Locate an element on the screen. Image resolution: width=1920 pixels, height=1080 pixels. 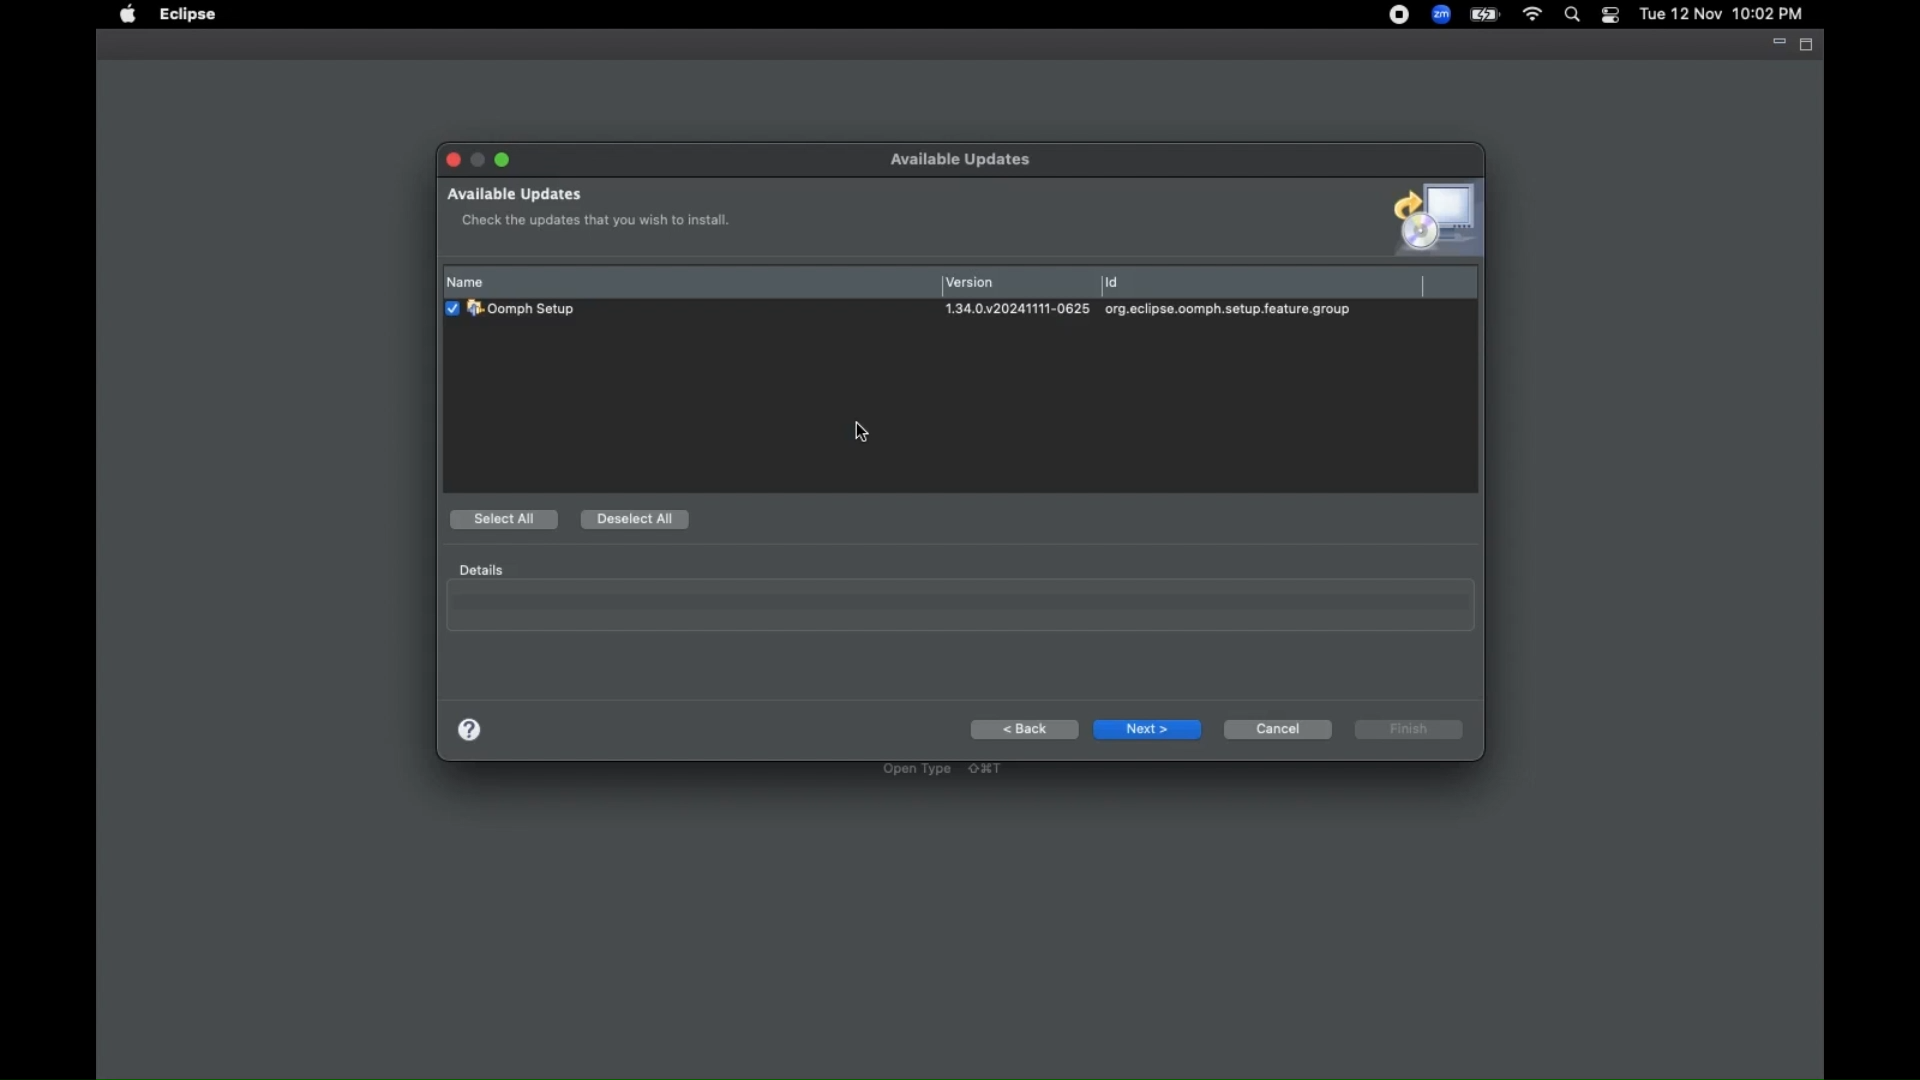
Charge is located at coordinates (1485, 15).